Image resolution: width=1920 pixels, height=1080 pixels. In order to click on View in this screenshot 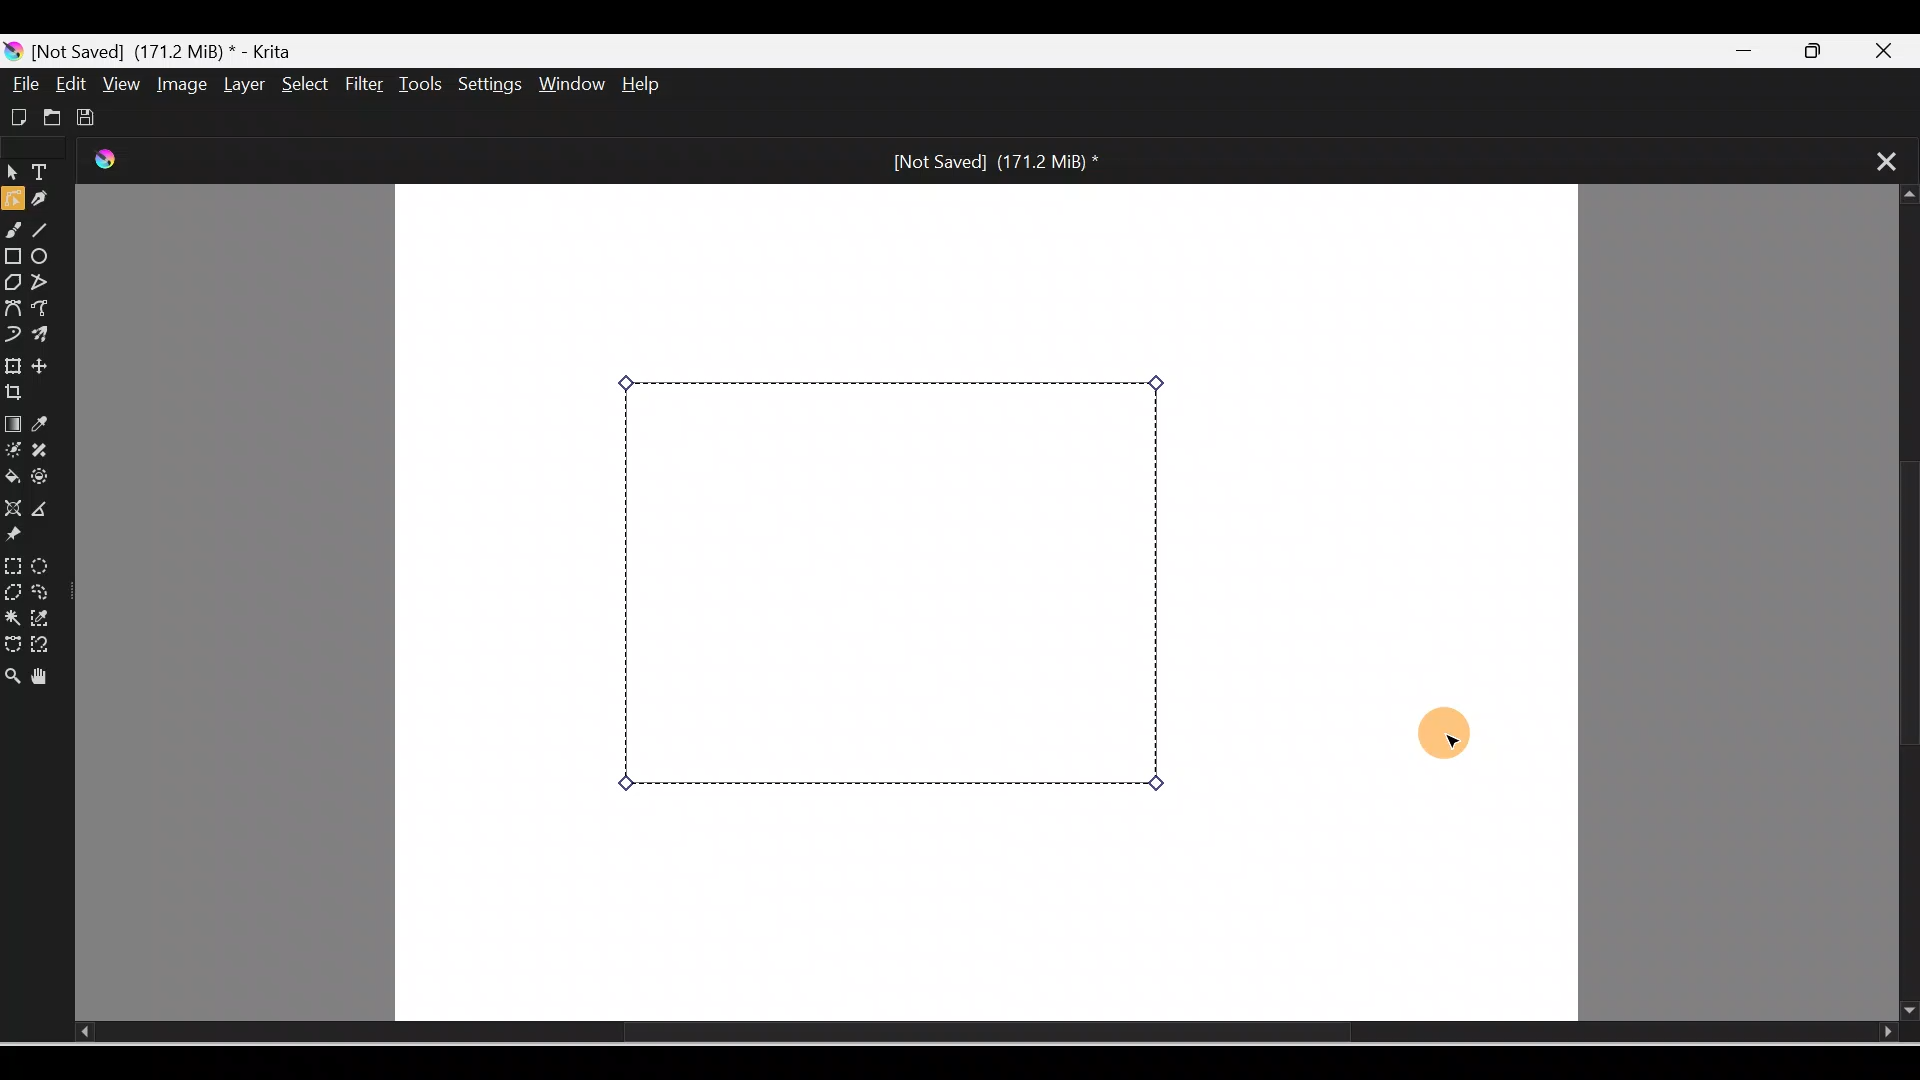, I will do `click(118, 83)`.